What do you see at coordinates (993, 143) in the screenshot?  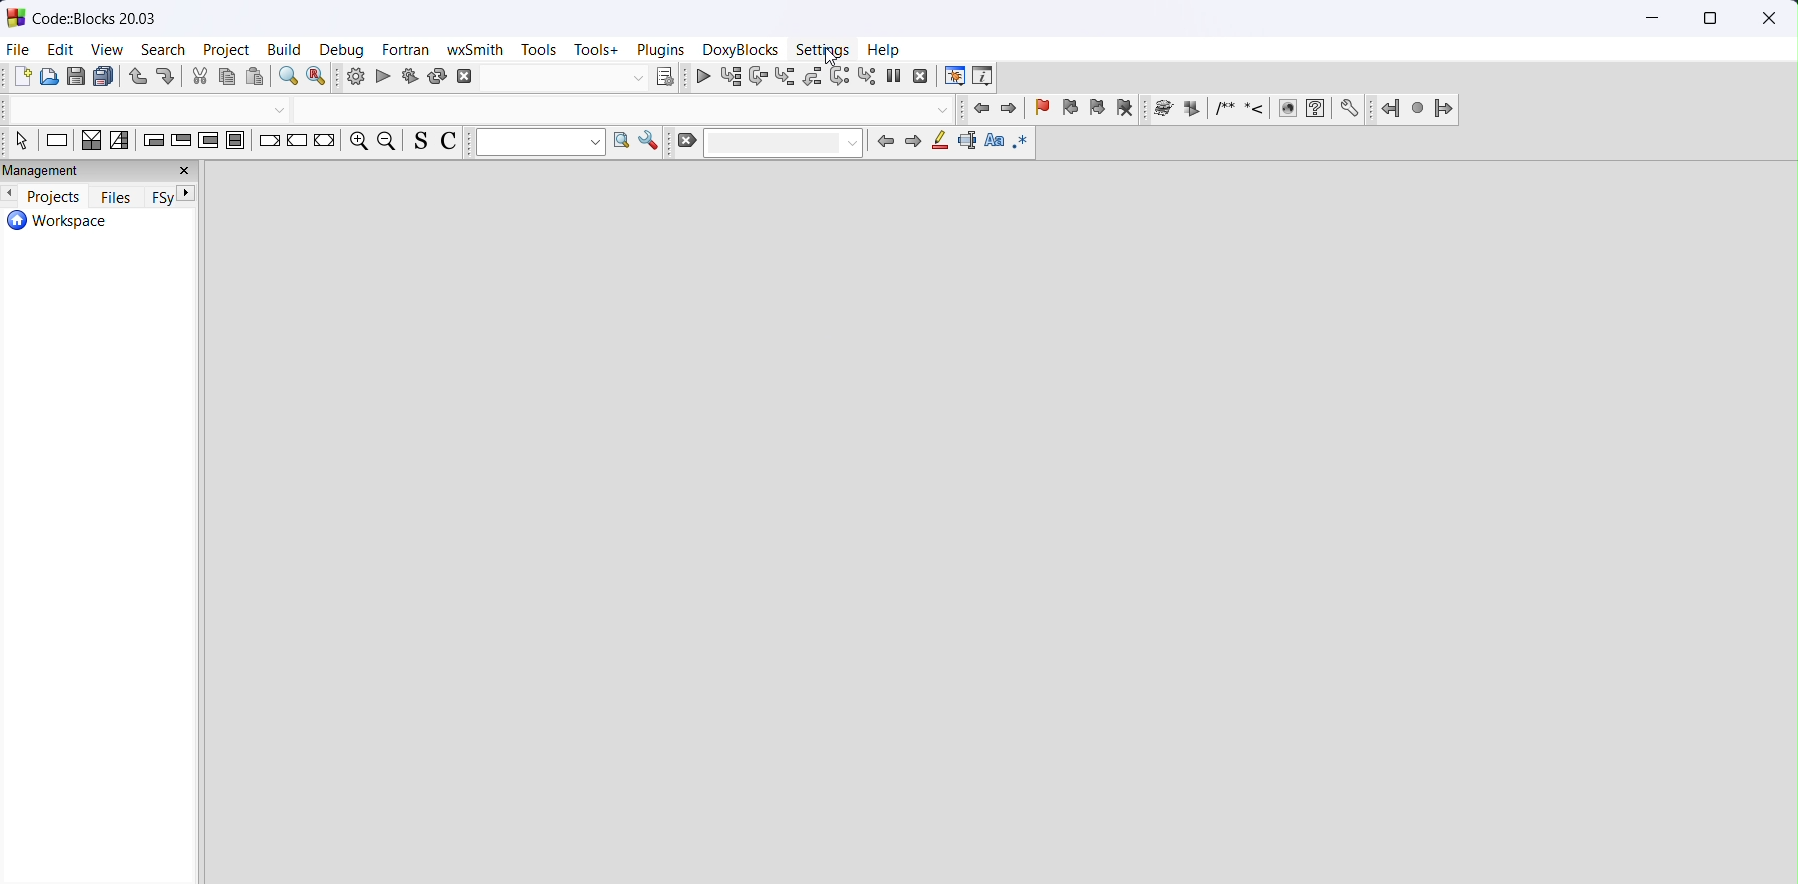 I see `match case` at bounding box center [993, 143].